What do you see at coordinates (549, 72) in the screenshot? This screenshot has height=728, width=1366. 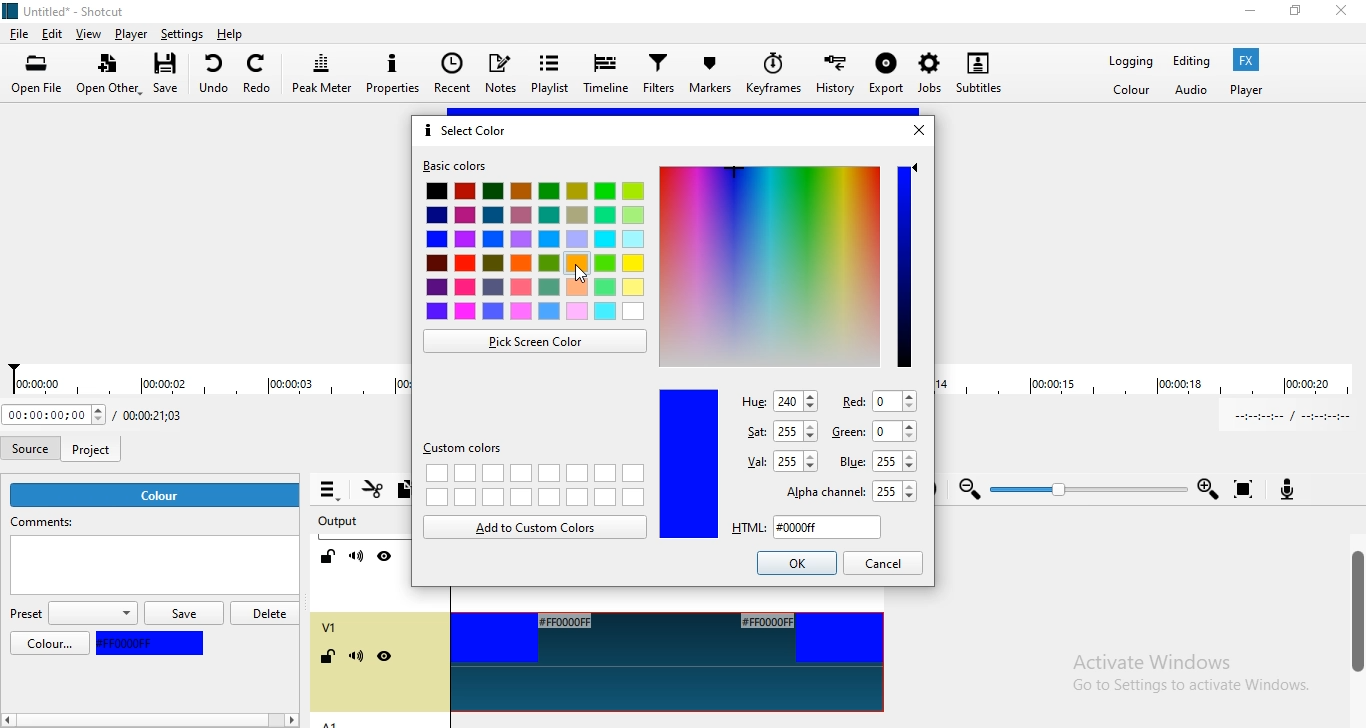 I see `Playlist` at bounding box center [549, 72].